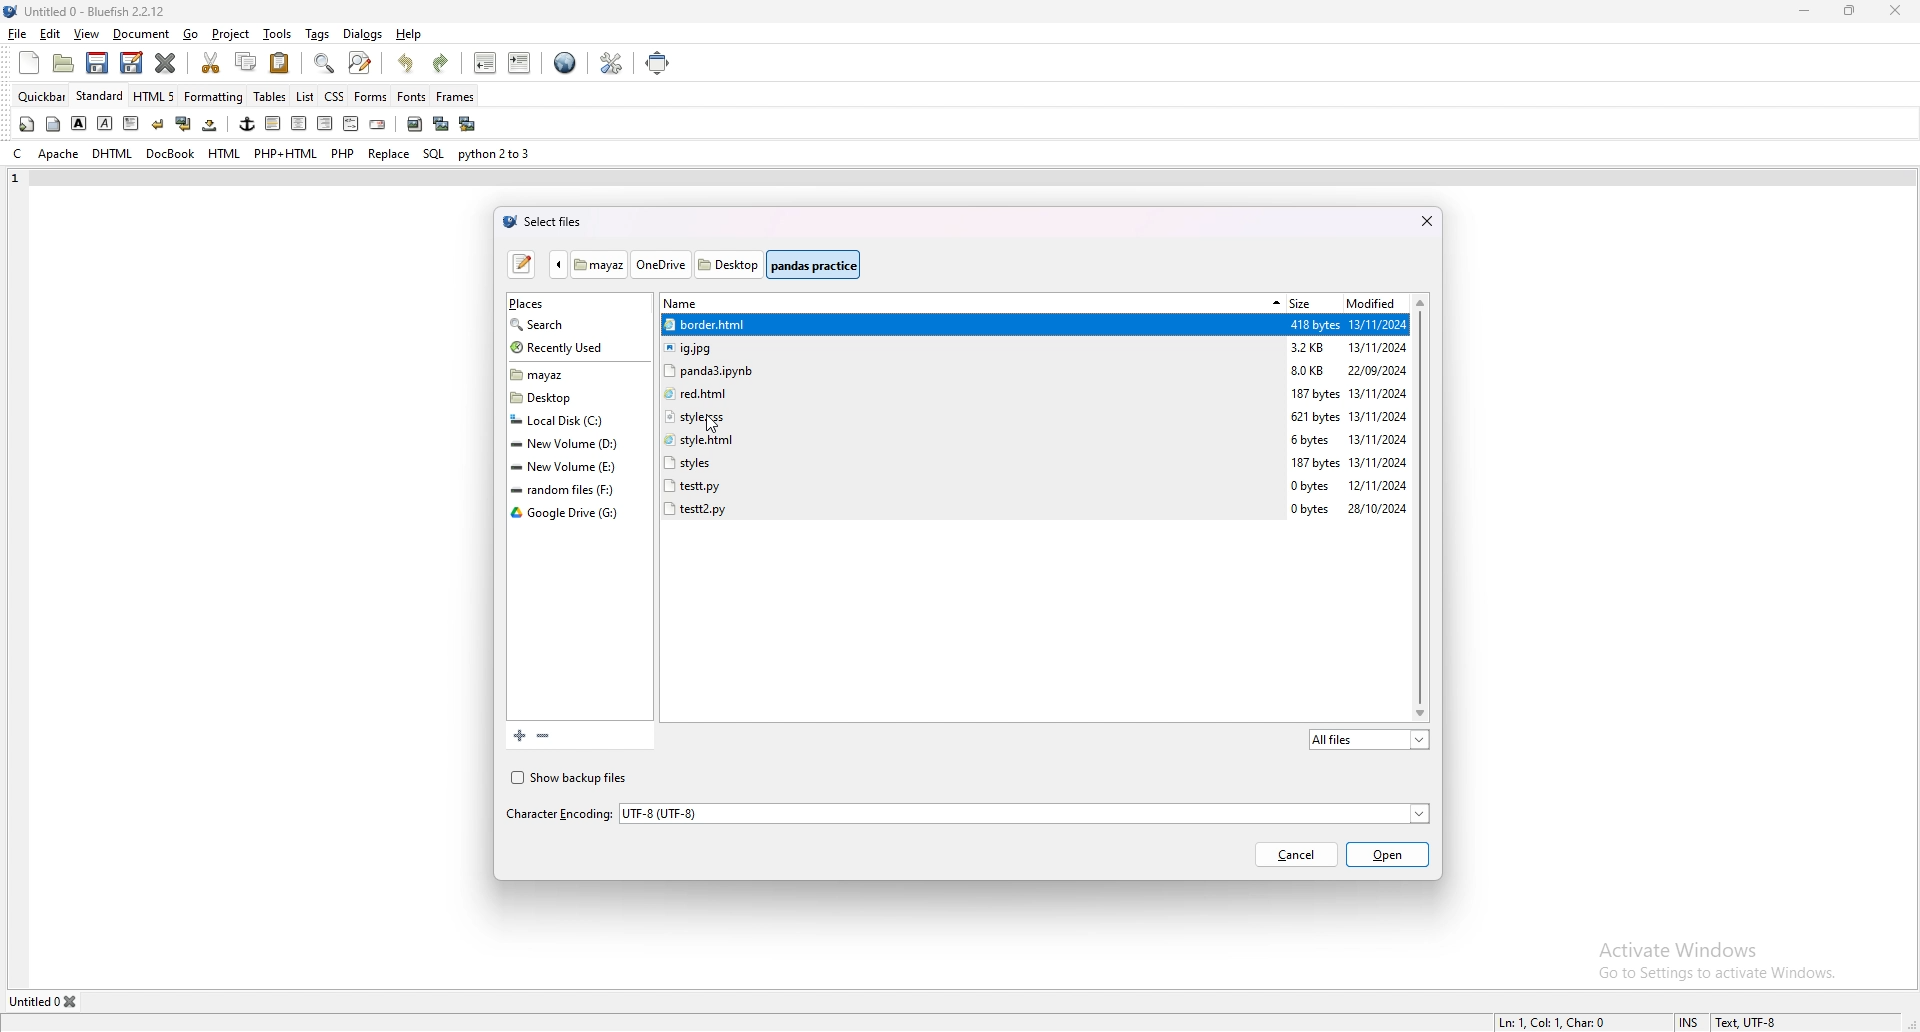  Describe the element at coordinates (695, 304) in the screenshot. I see `name` at that location.